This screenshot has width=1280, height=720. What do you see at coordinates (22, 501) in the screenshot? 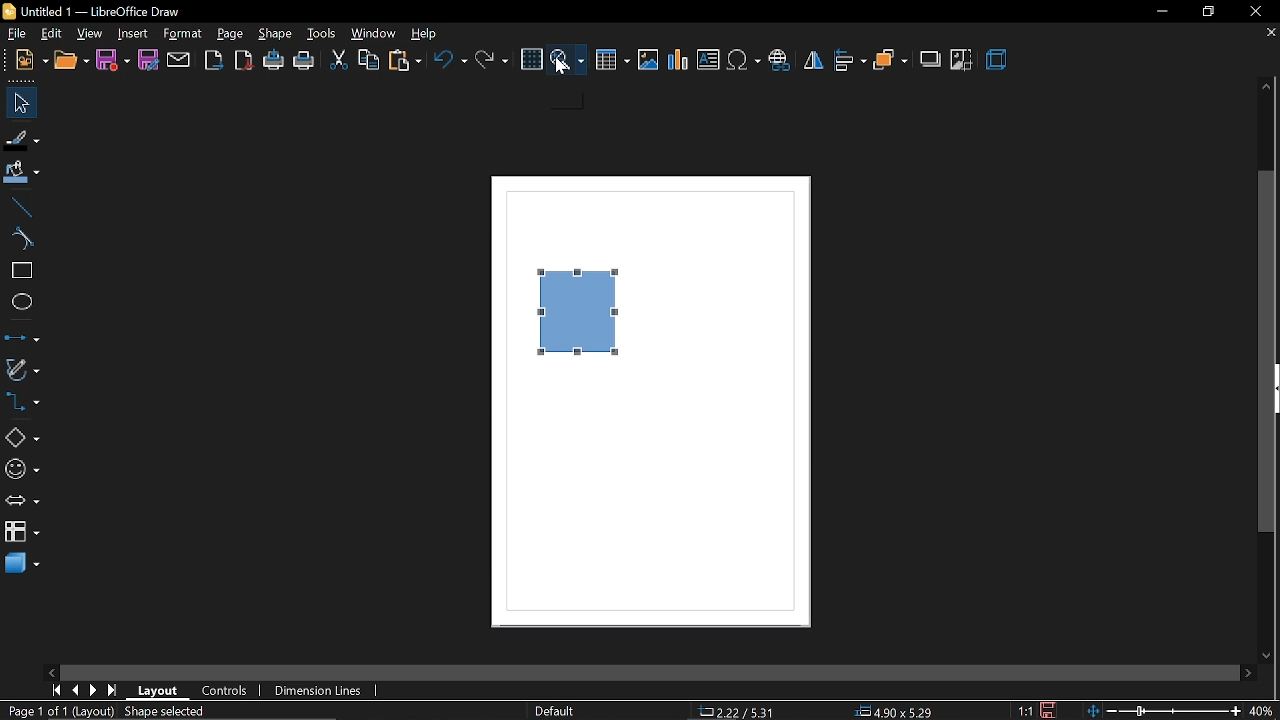
I see `arrows` at bounding box center [22, 501].